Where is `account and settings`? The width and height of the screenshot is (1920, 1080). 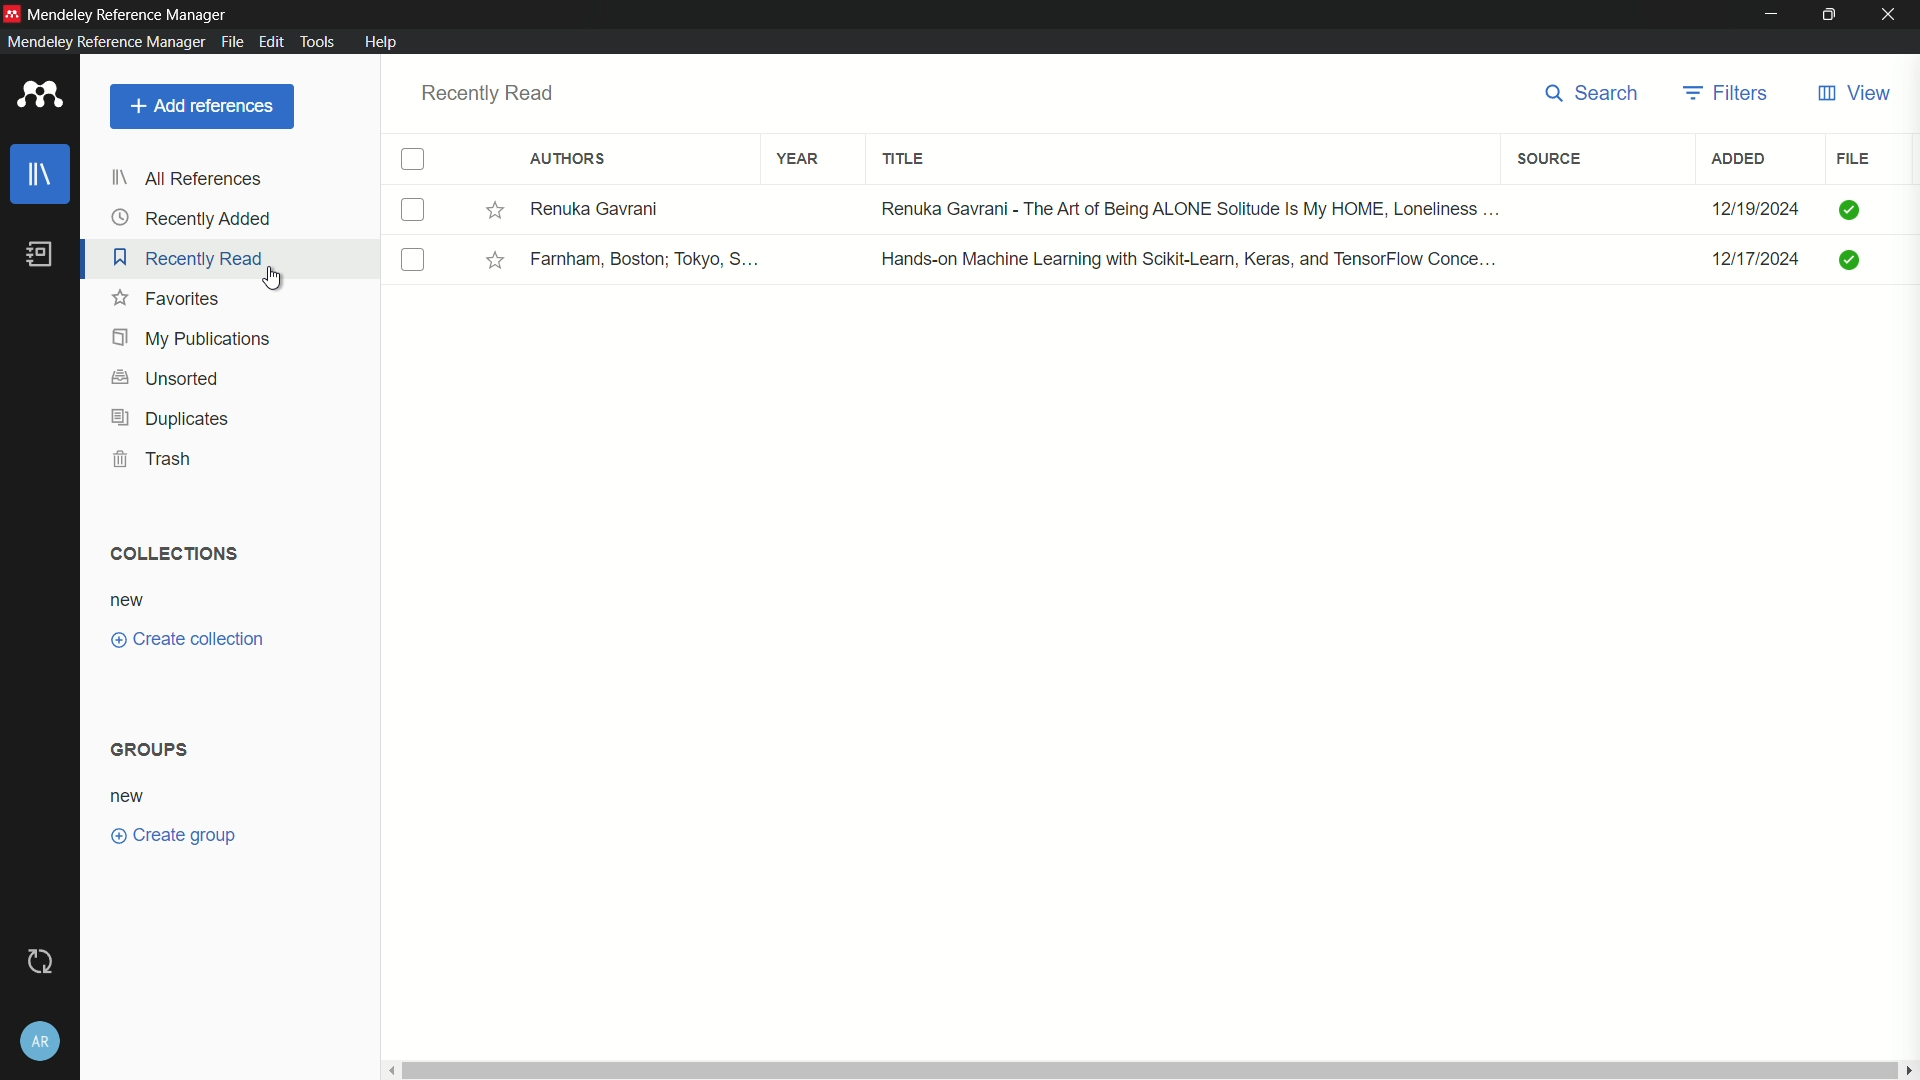
account and settings is located at coordinates (39, 1042).